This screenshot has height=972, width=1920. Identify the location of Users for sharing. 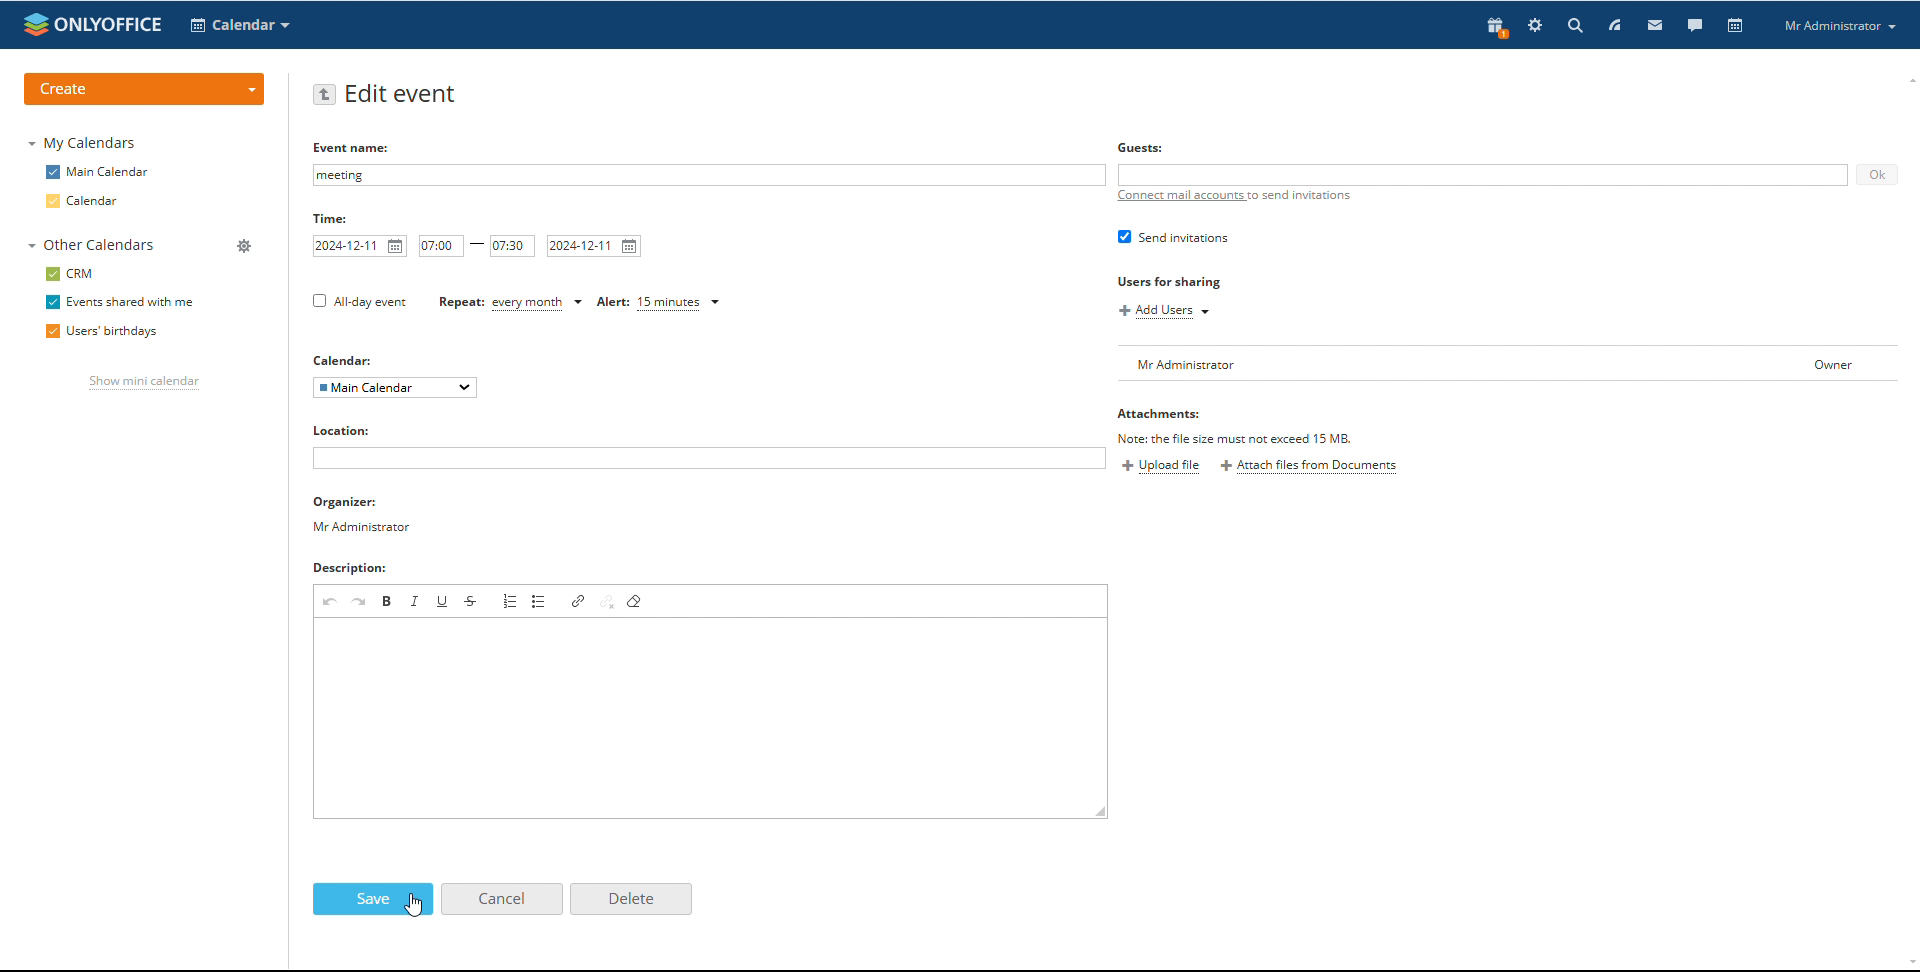
(1172, 283).